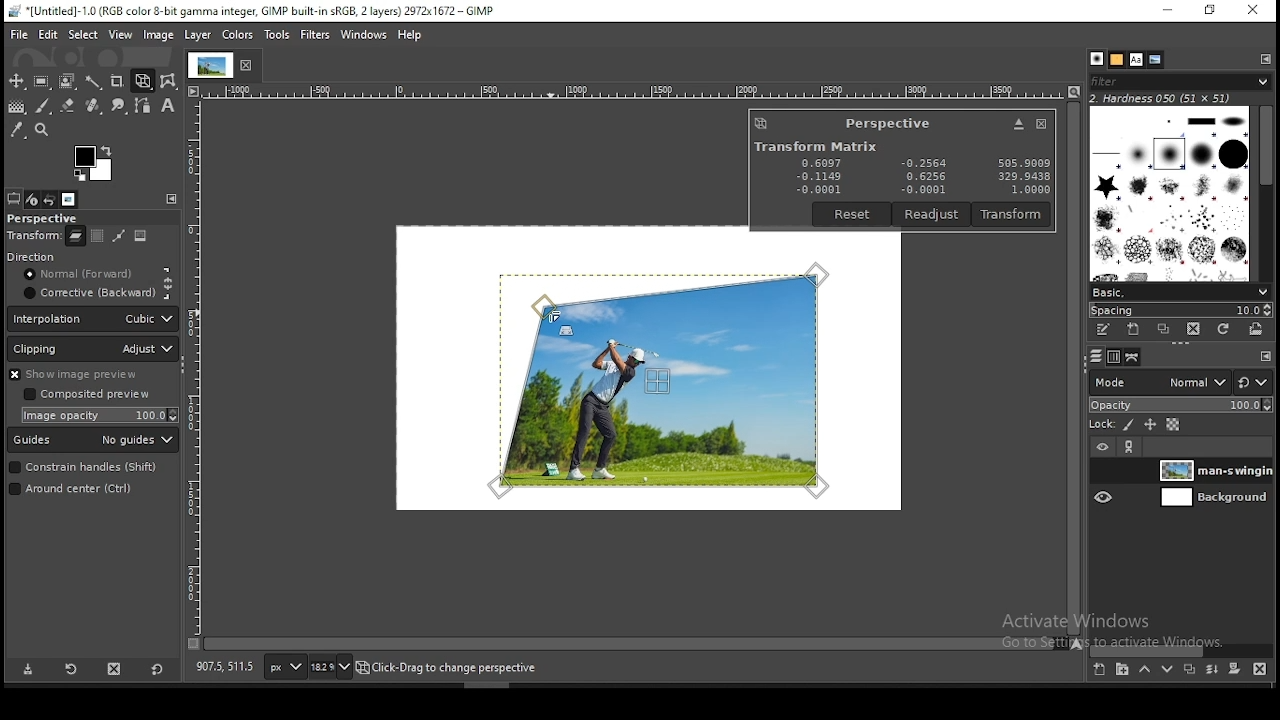  Describe the element at coordinates (145, 106) in the screenshot. I see `paths tool` at that location.